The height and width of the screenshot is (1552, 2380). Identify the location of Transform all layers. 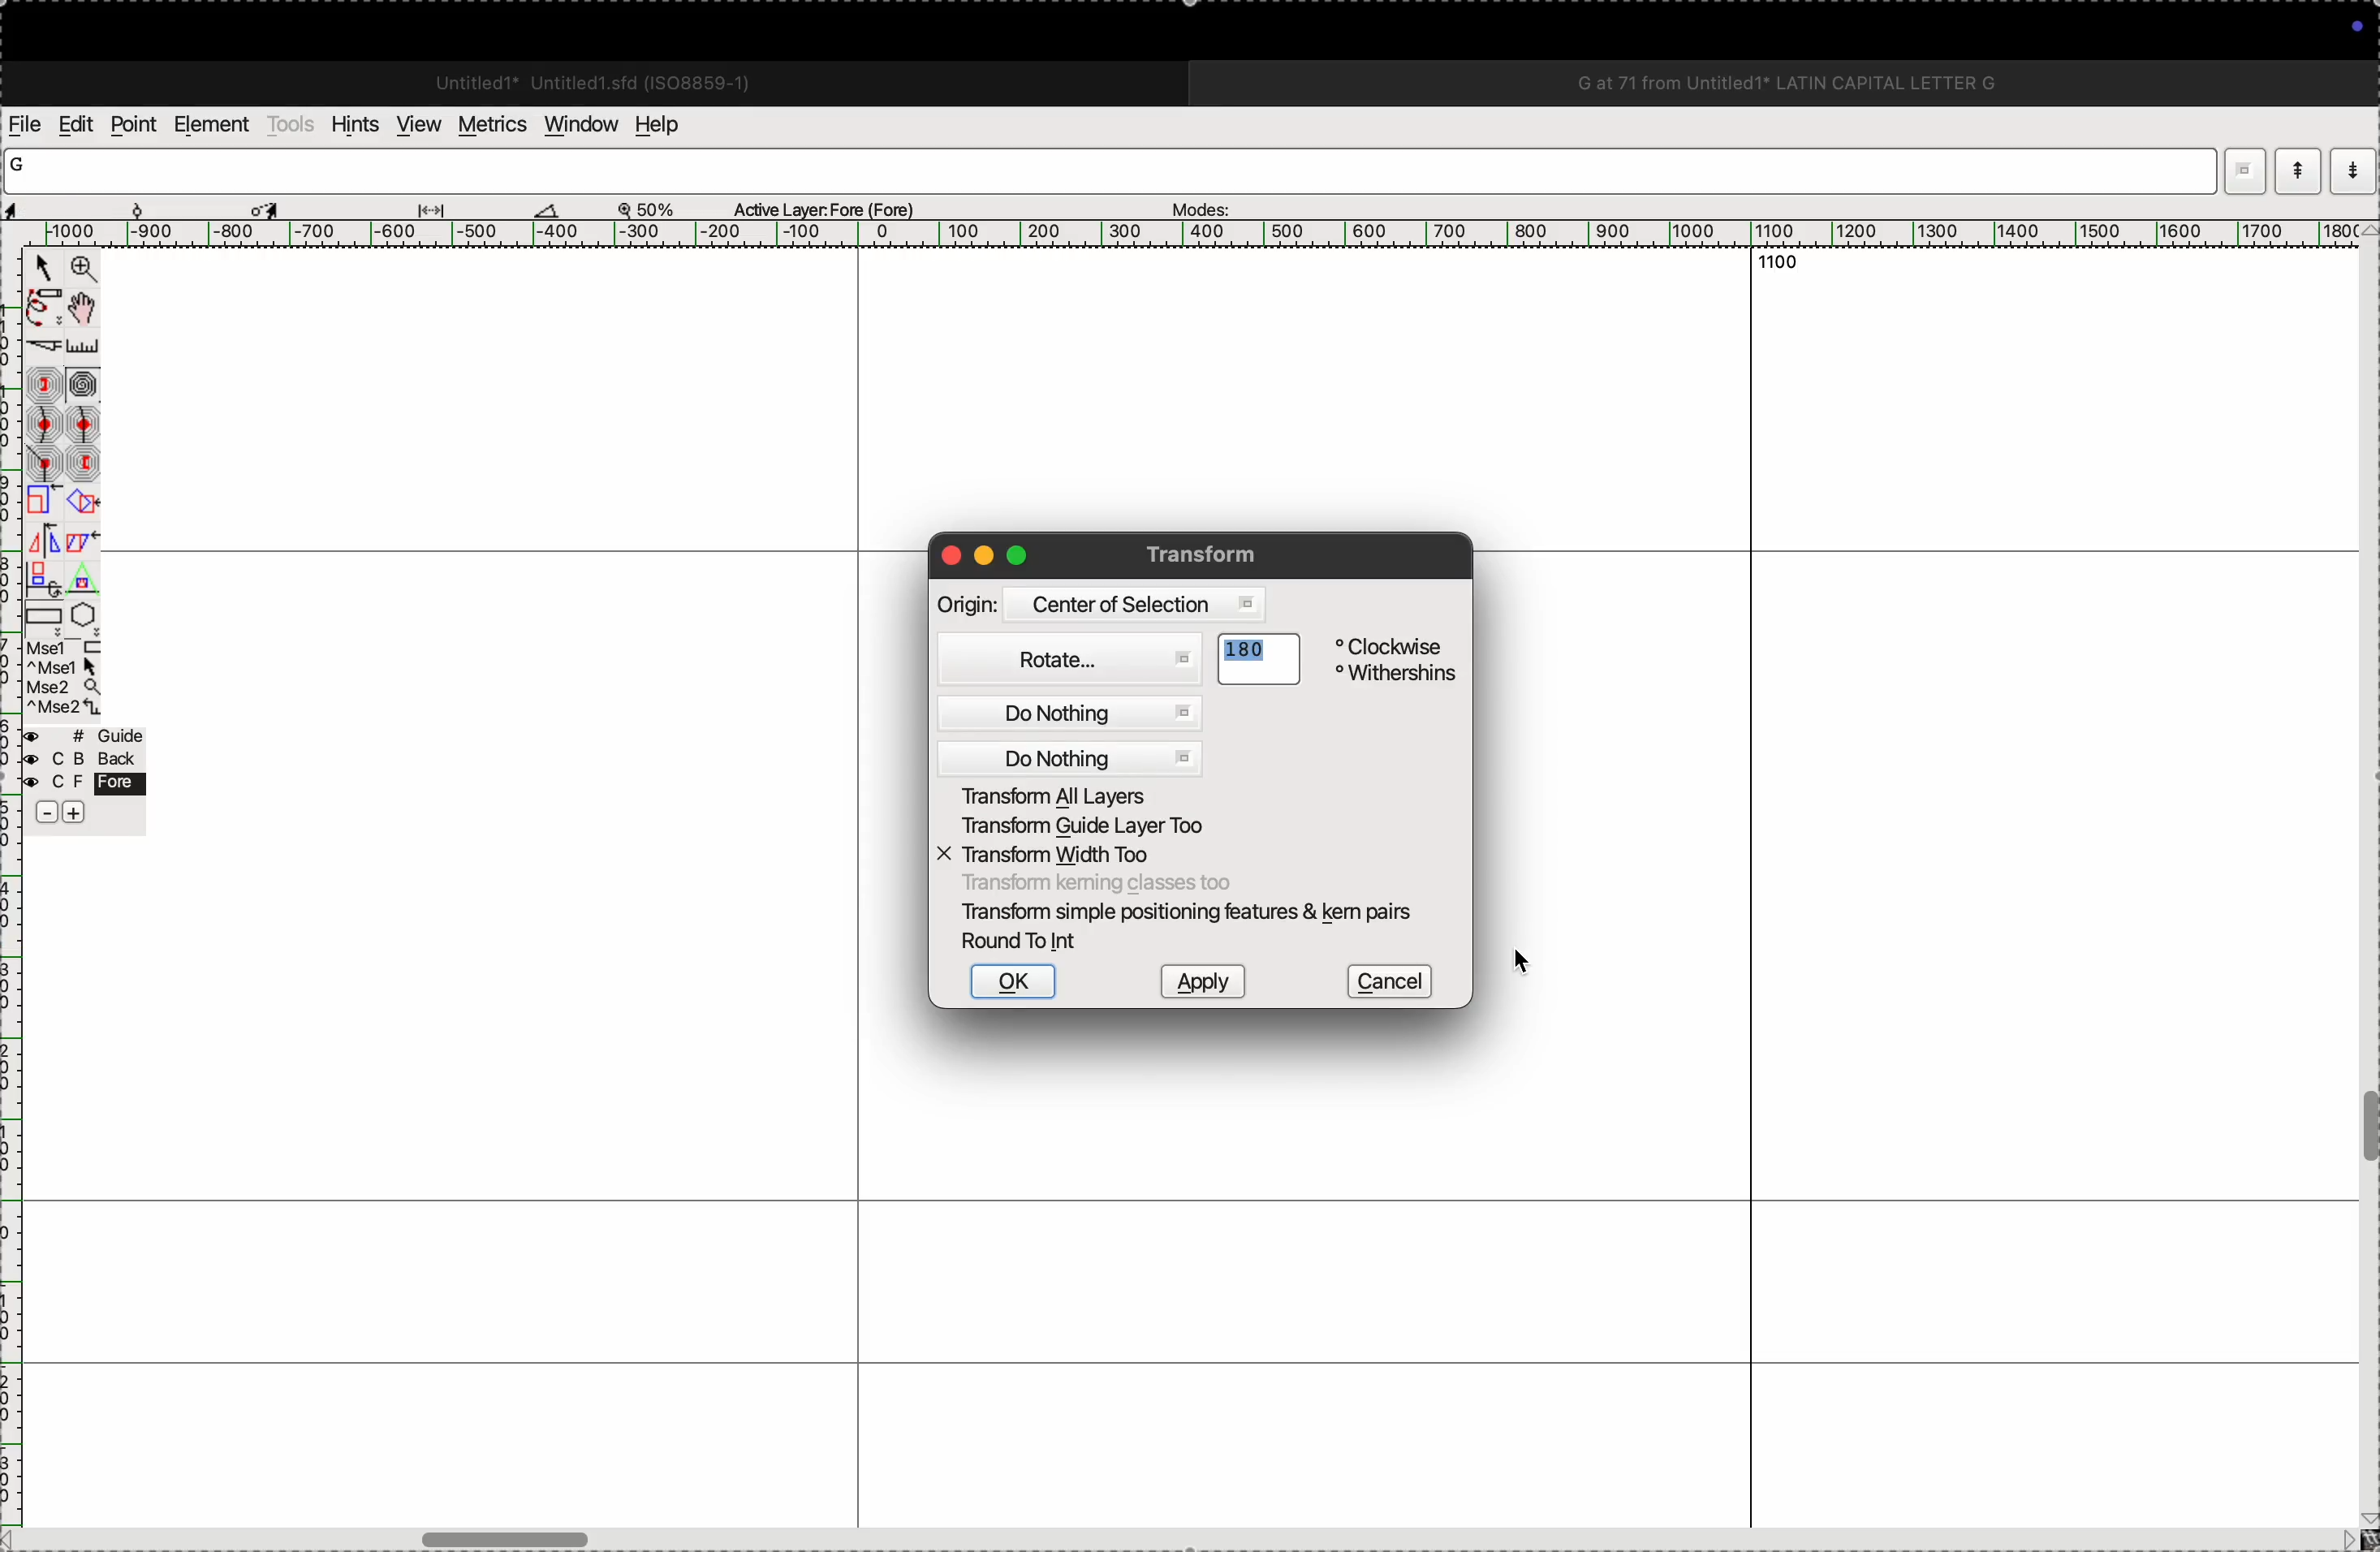
(1075, 796).